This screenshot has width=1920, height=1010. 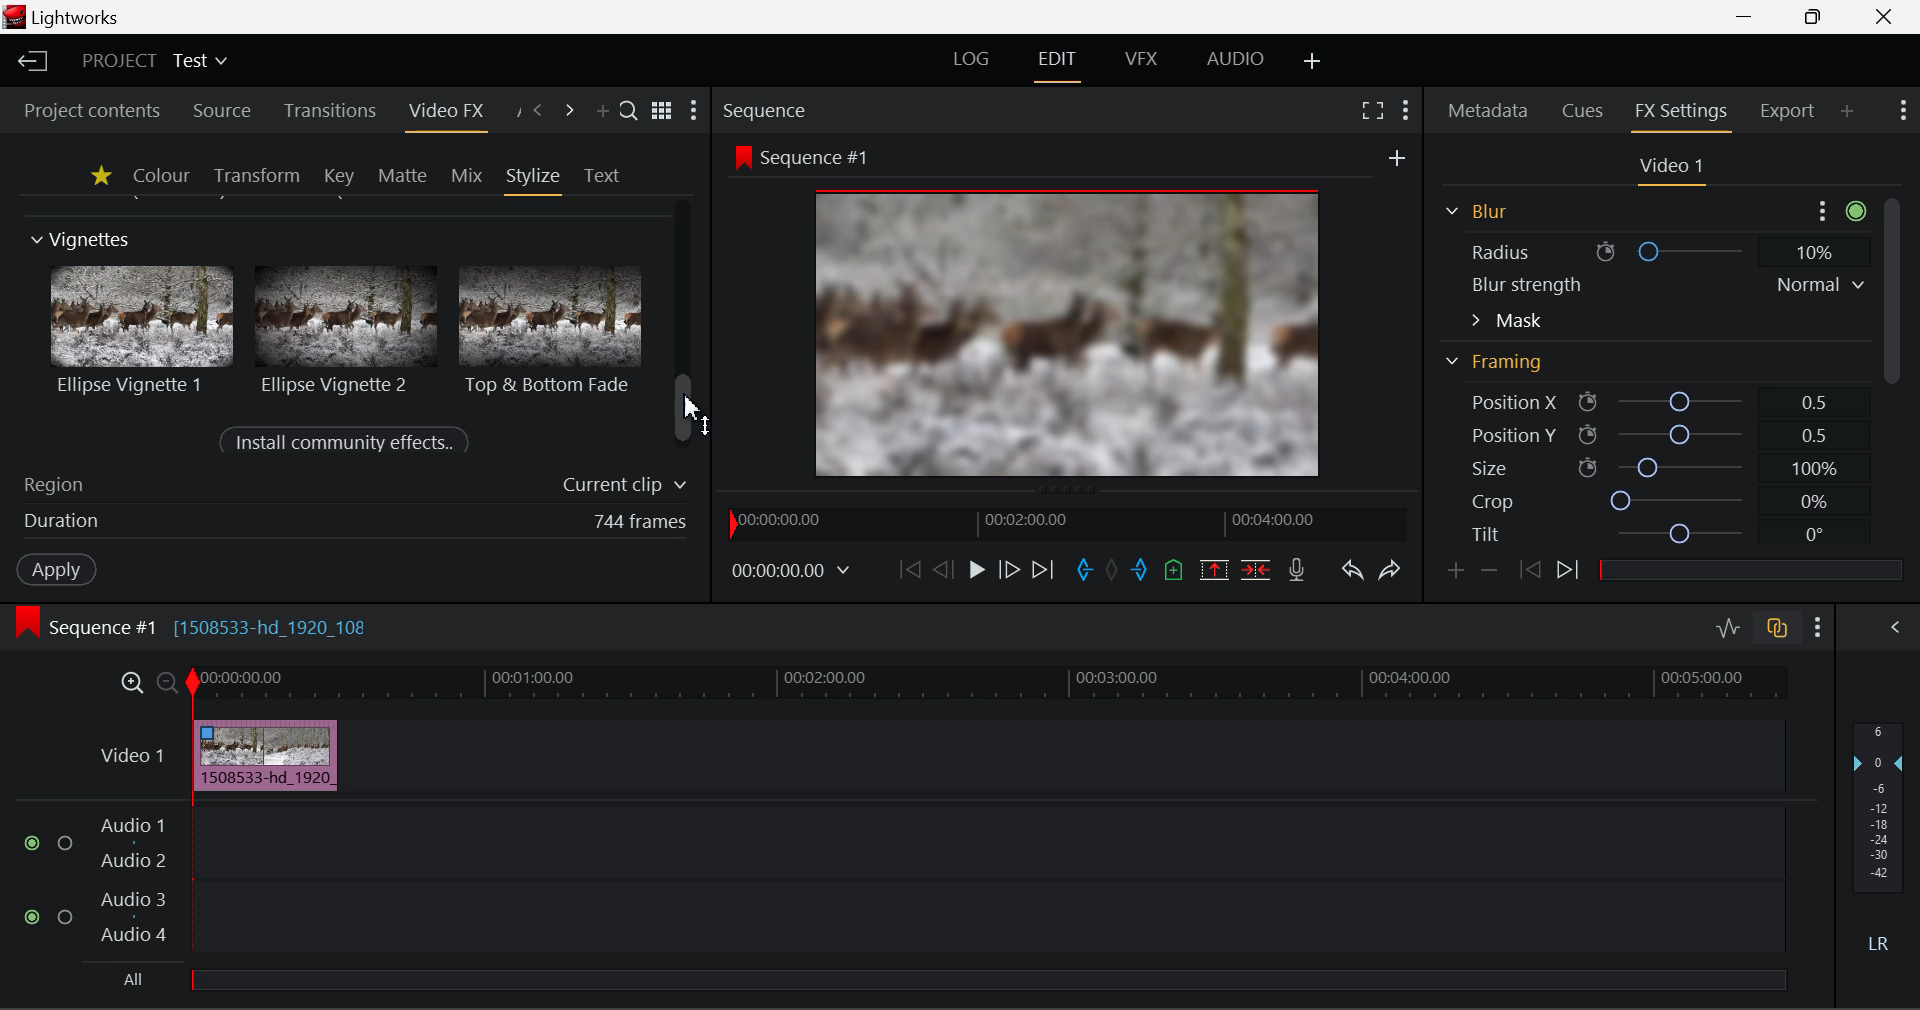 What do you see at coordinates (1775, 625) in the screenshot?
I see `Toggle auto track sync` at bounding box center [1775, 625].